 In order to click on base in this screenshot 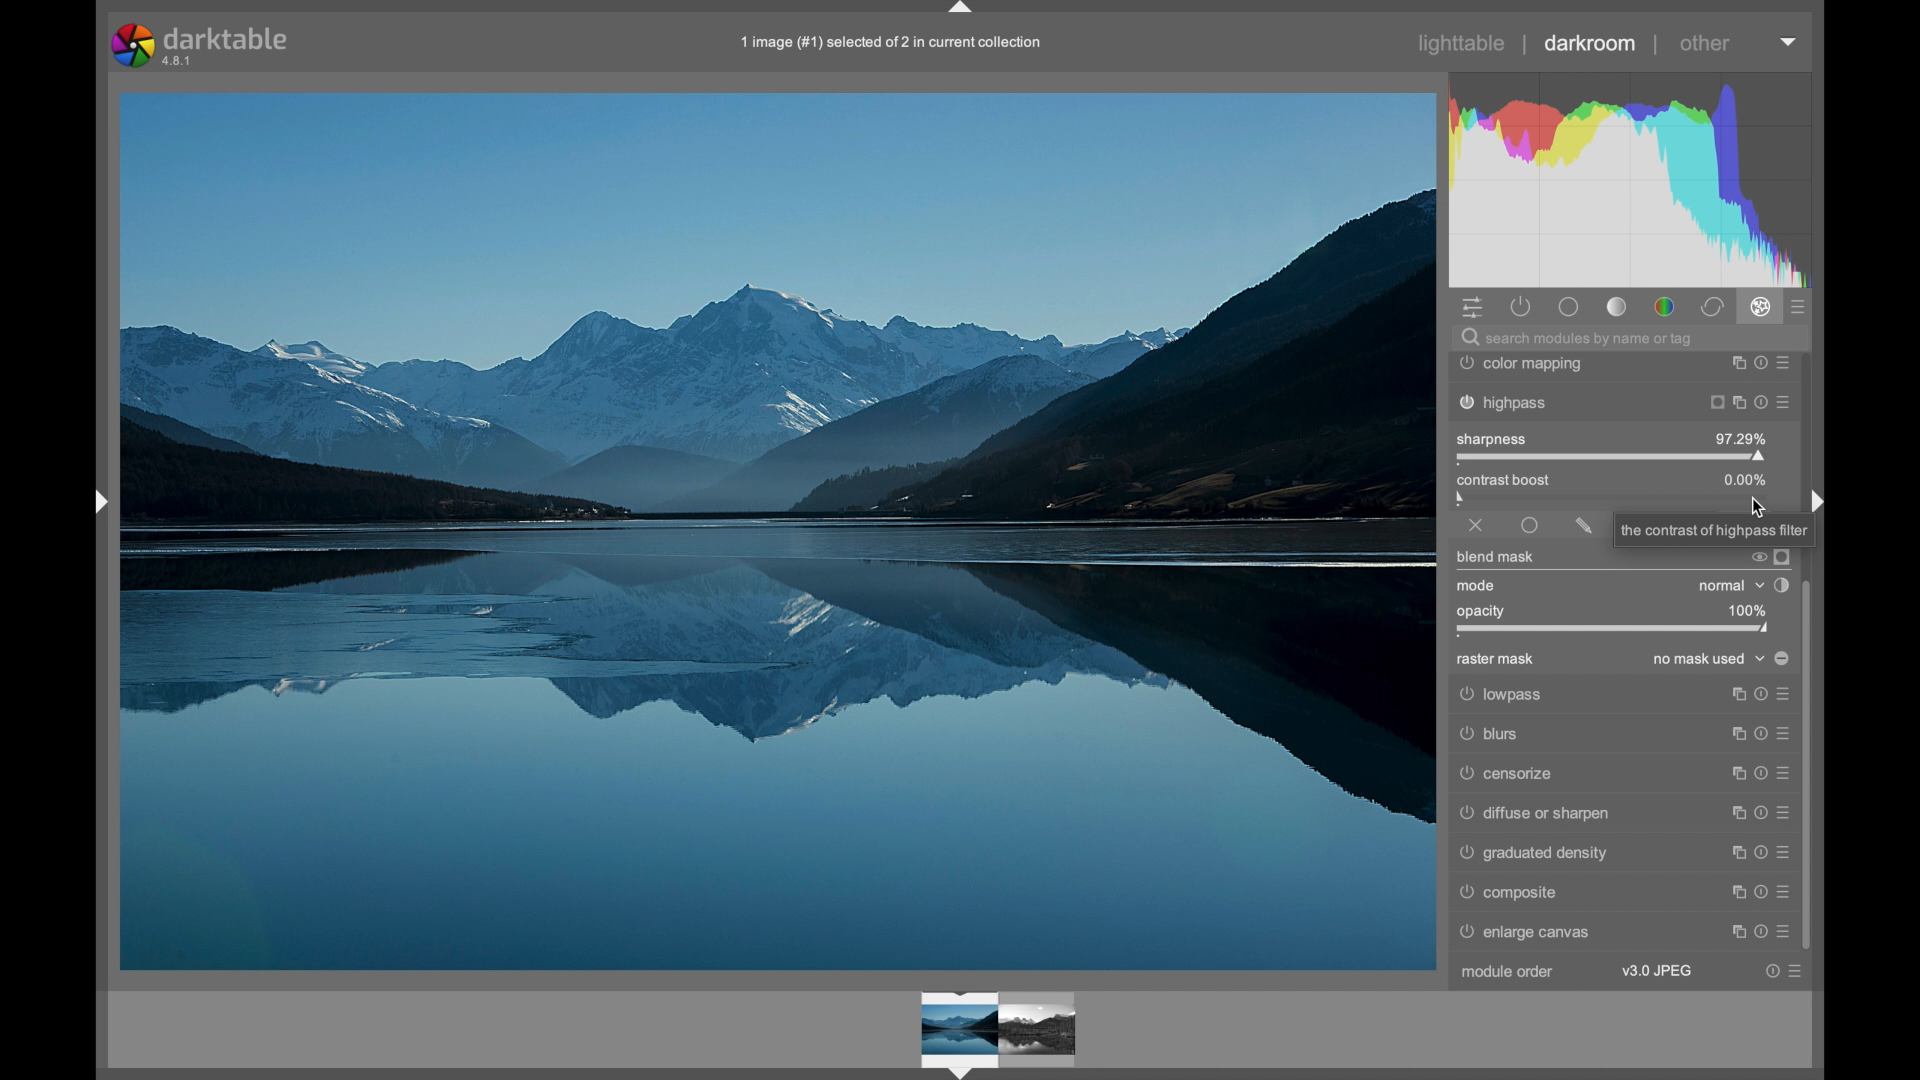, I will do `click(1571, 309)`.